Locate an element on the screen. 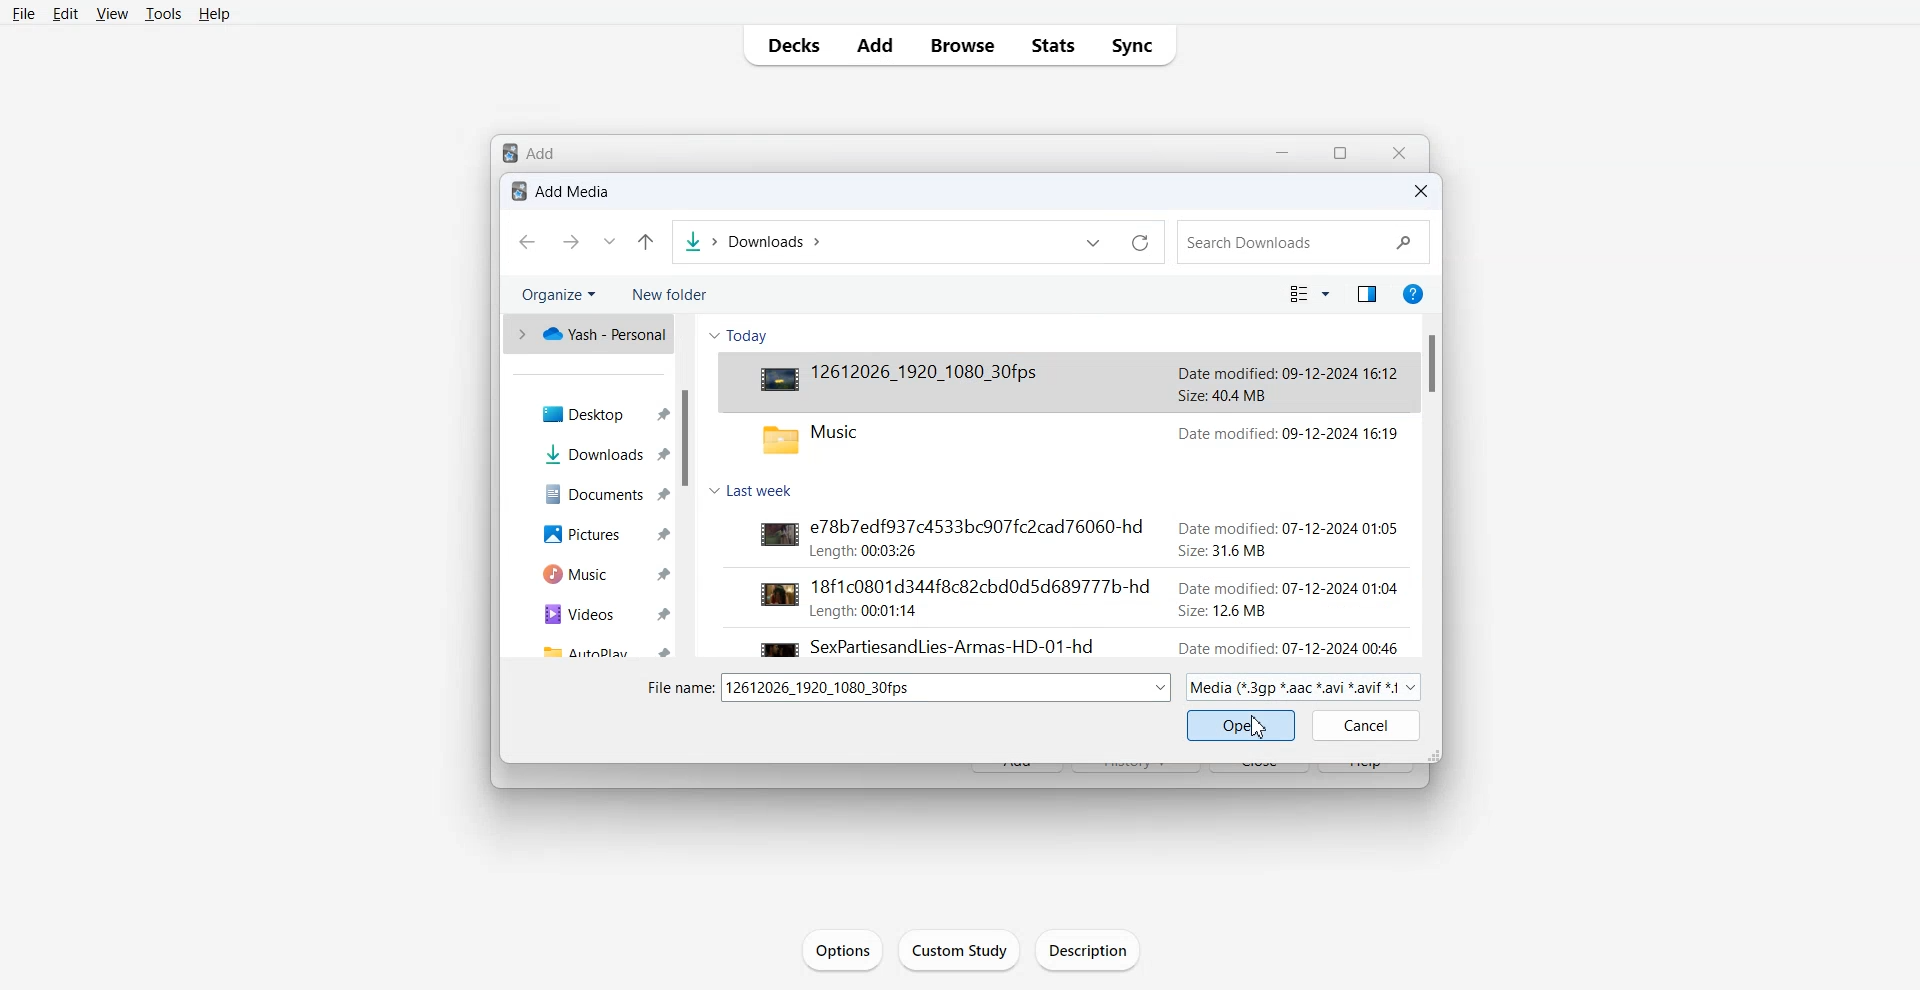 The width and height of the screenshot is (1920, 990). Music is located at coordinates (597, 577).